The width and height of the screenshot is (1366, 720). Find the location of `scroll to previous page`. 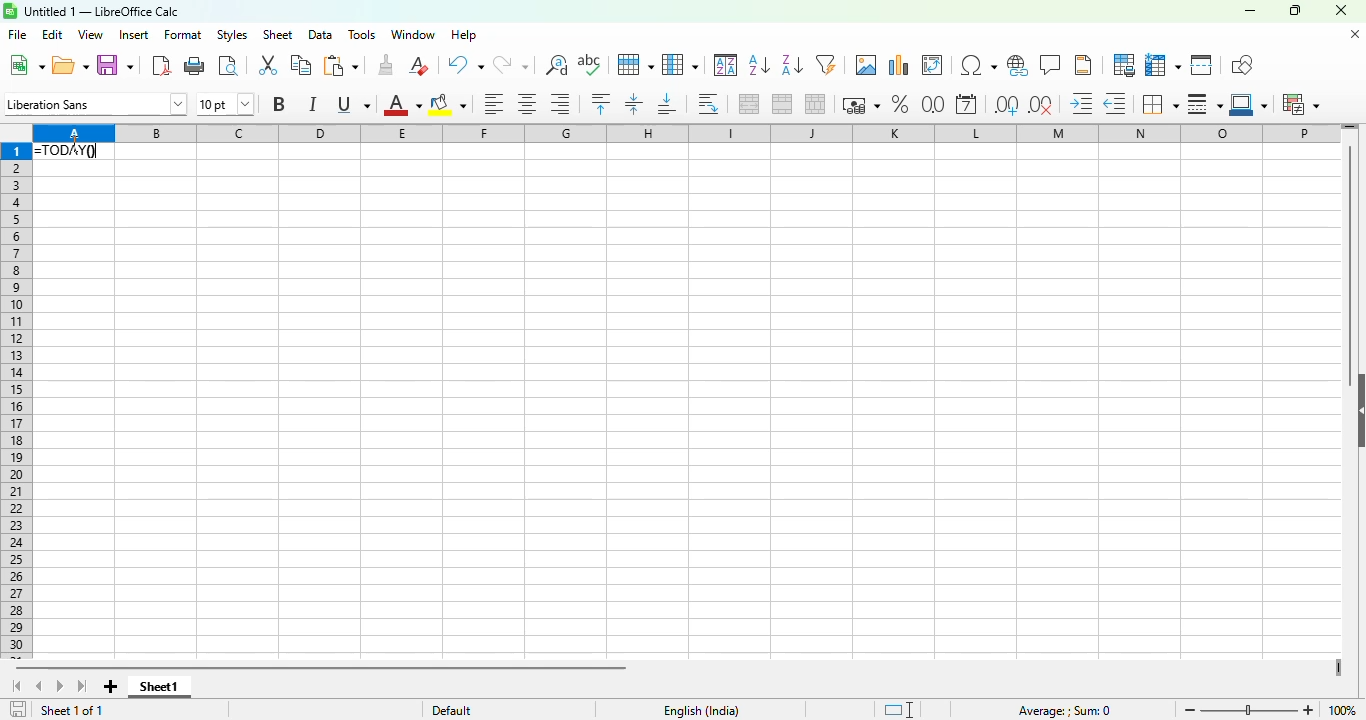

scroll to previous page is located at coordinates (38, 686).